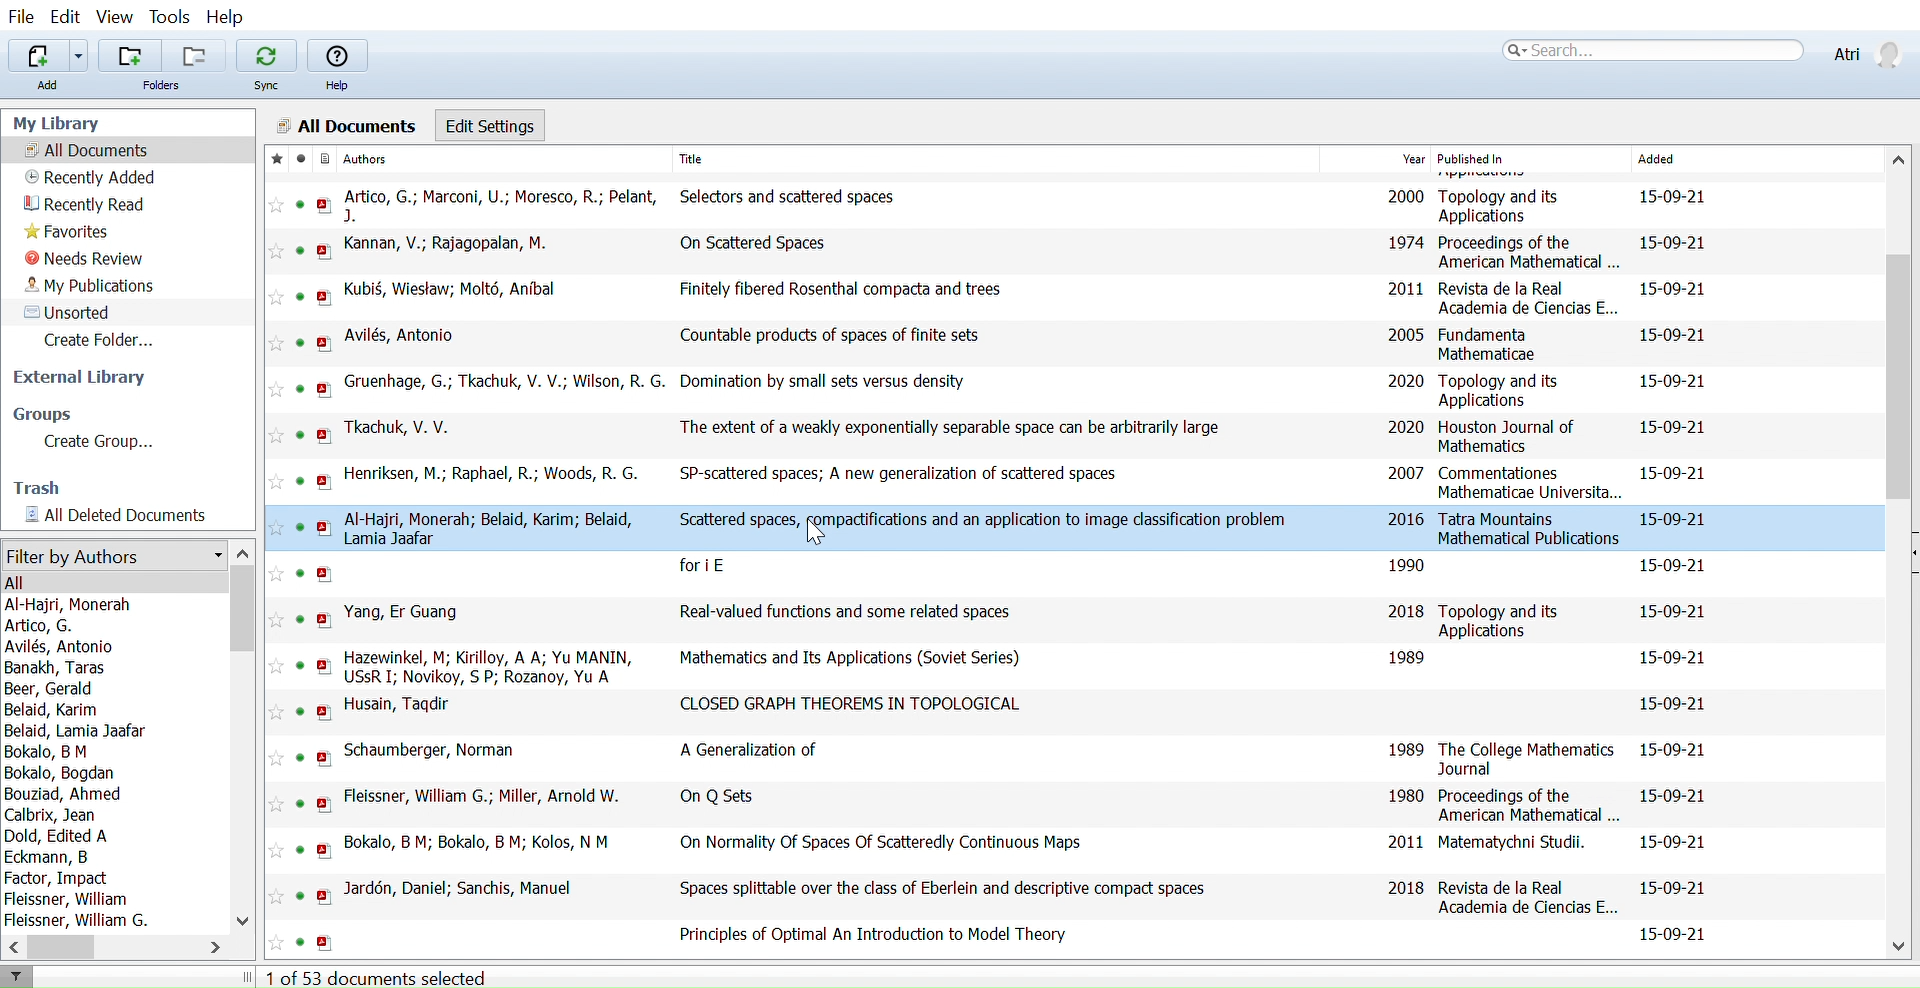 The width and height of the screenshot is (1920, 988). I want to click on 15-09-21, so click(1676, 889).